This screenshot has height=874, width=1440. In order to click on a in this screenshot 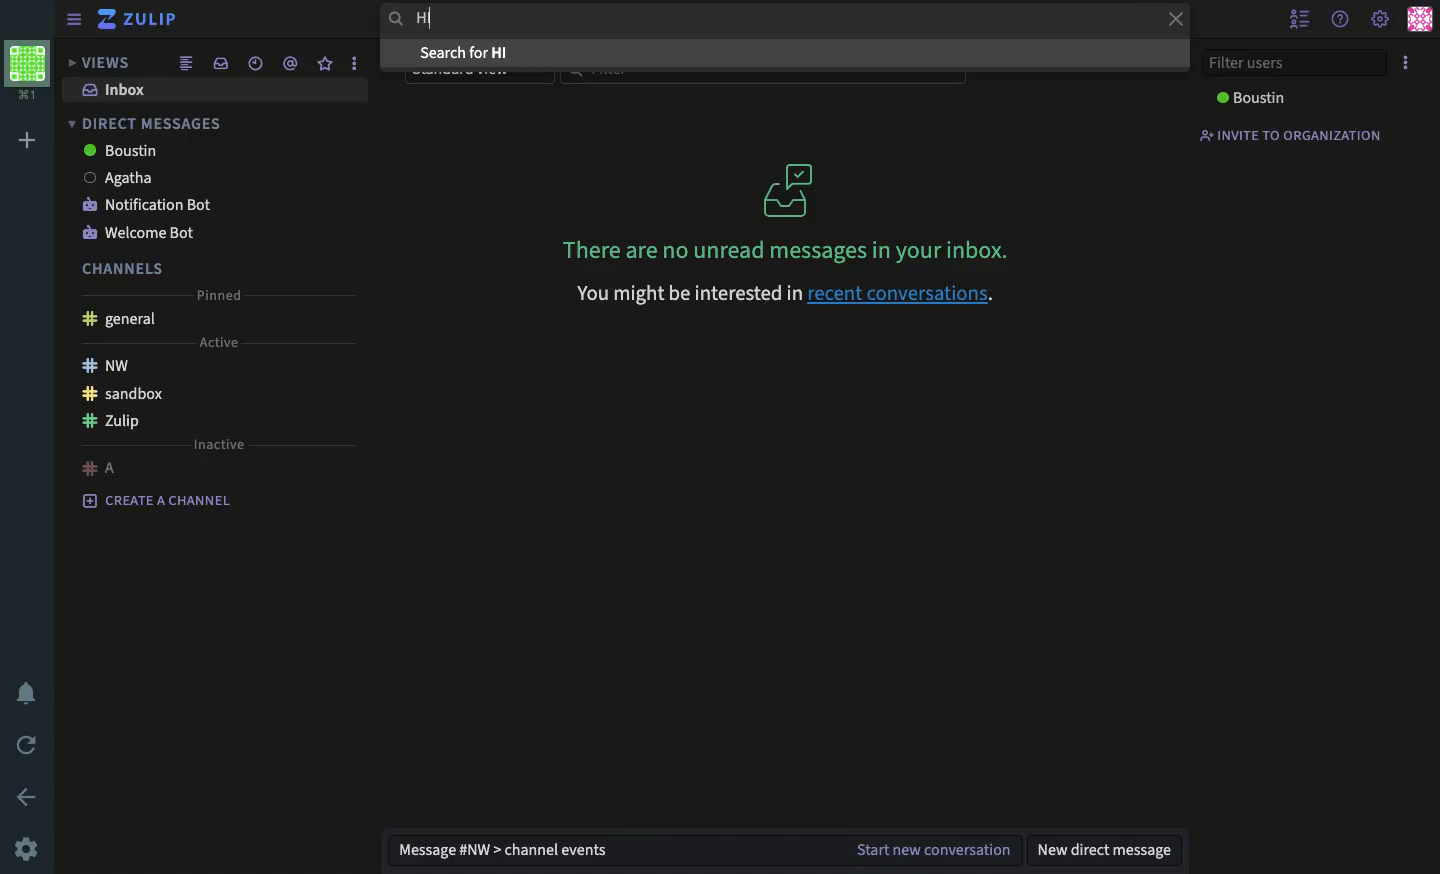, I will do `click(101, 469)`.